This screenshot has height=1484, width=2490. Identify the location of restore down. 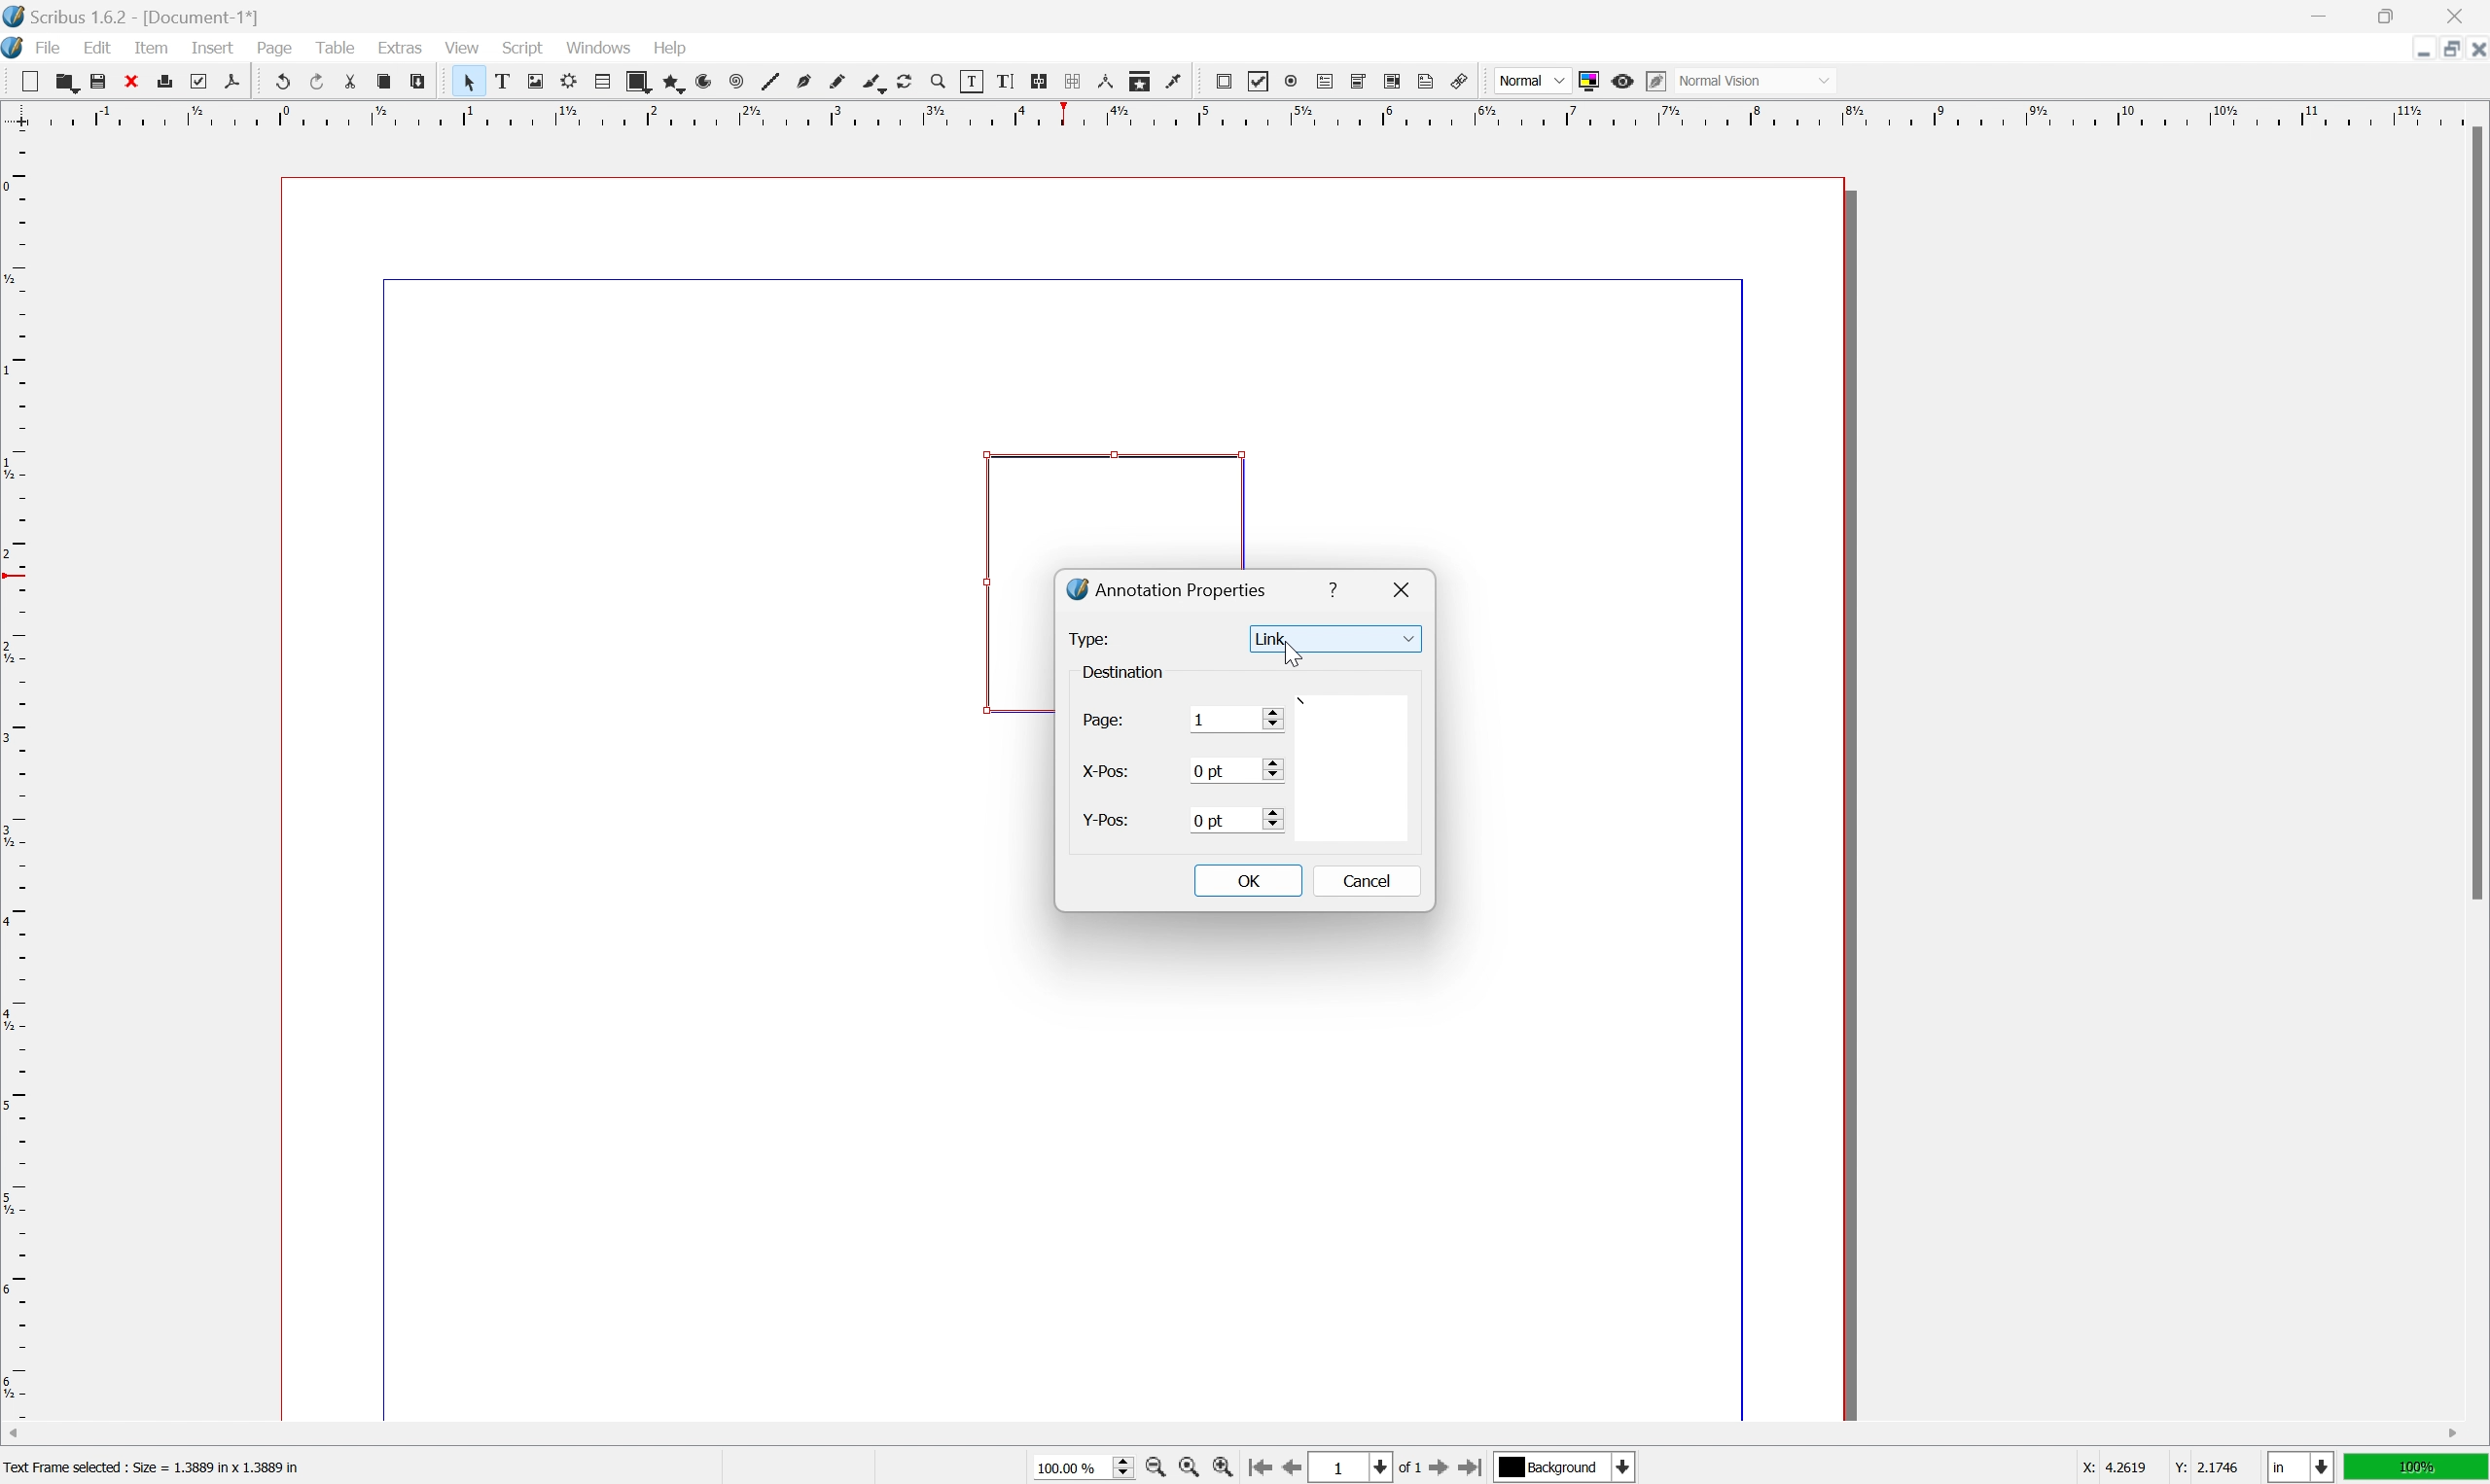
(2389, 14).